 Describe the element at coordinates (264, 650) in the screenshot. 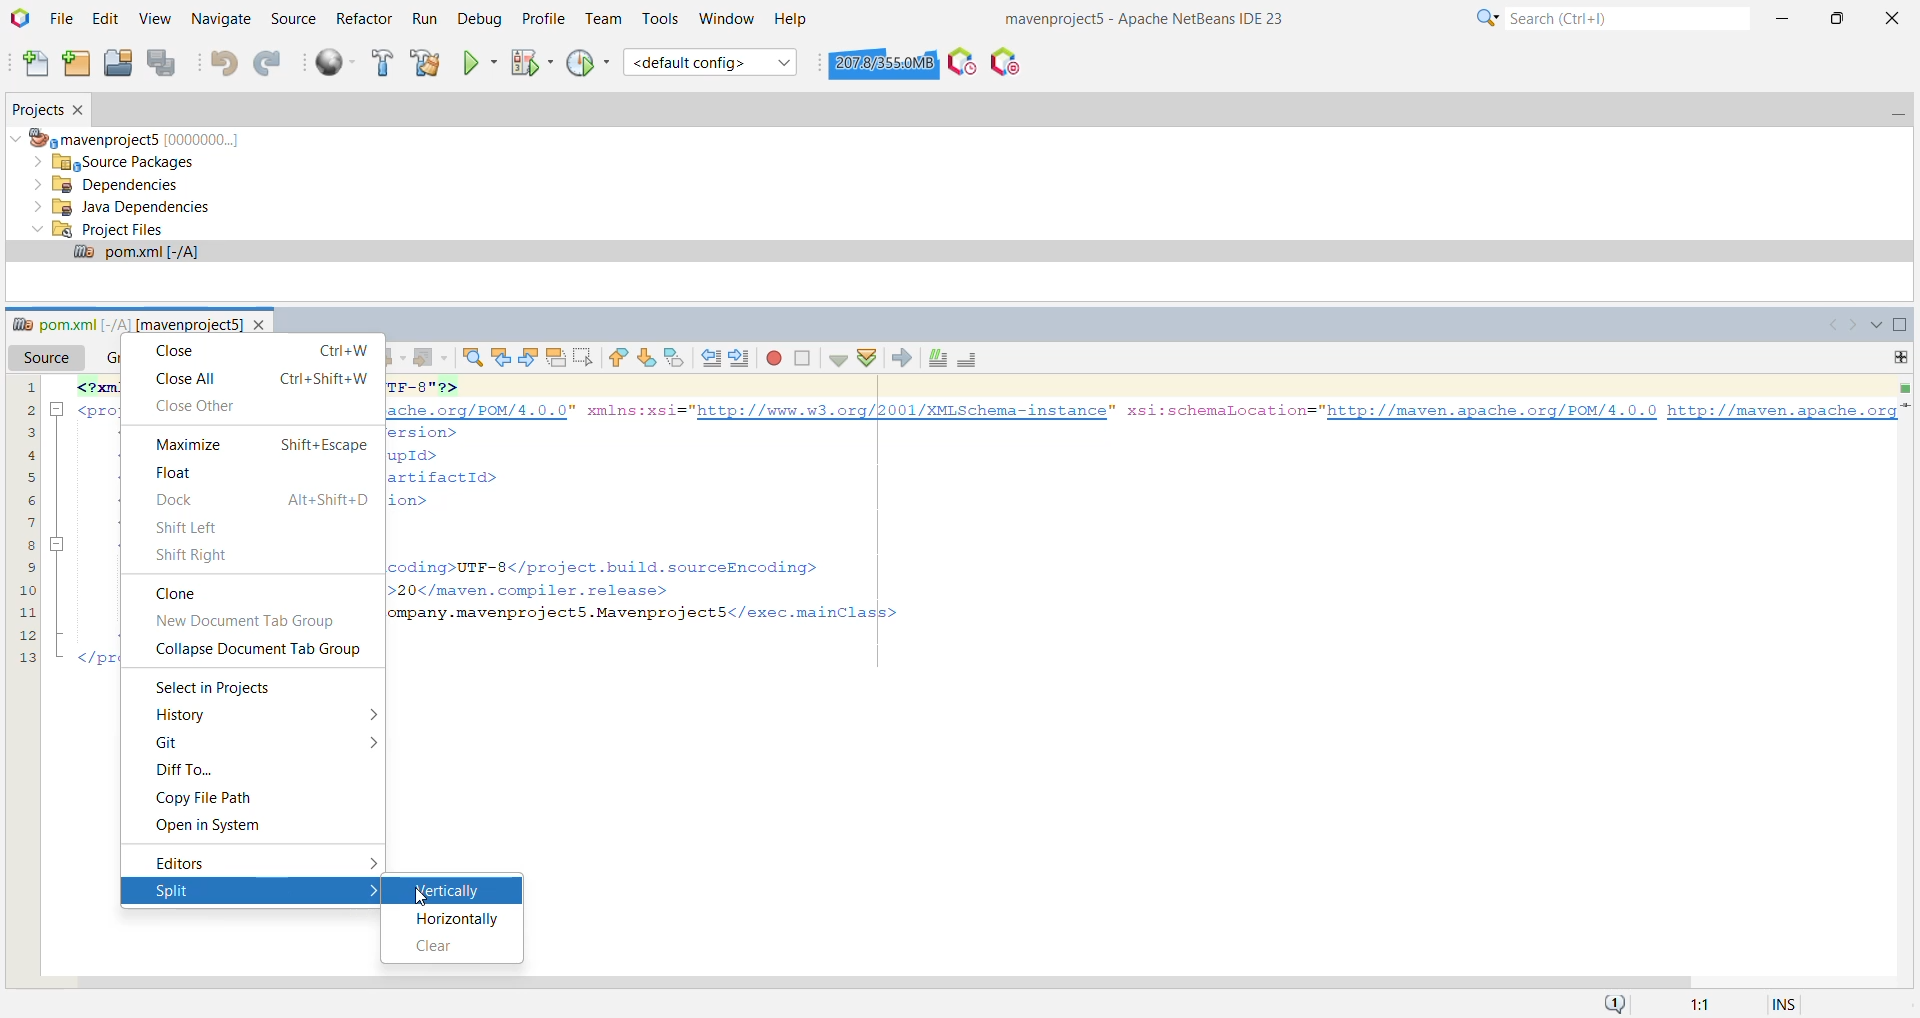

I see `Collapse Document Tab Group` at that location.